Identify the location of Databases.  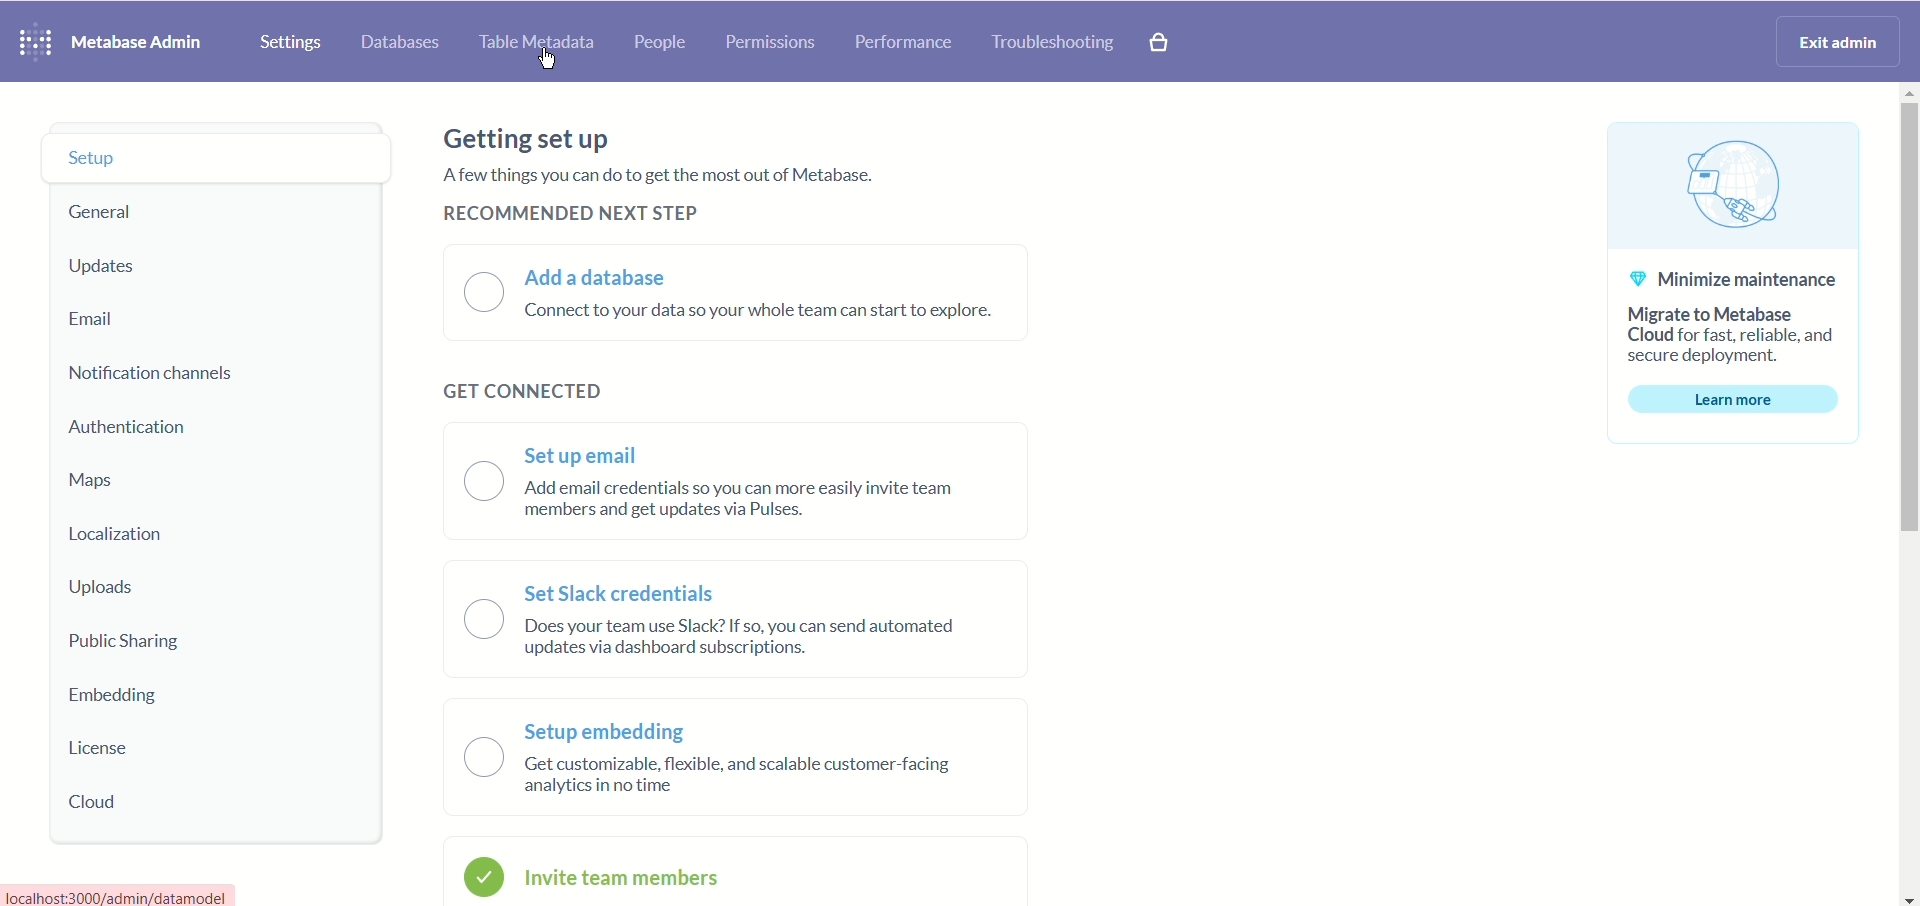
(403, 39).